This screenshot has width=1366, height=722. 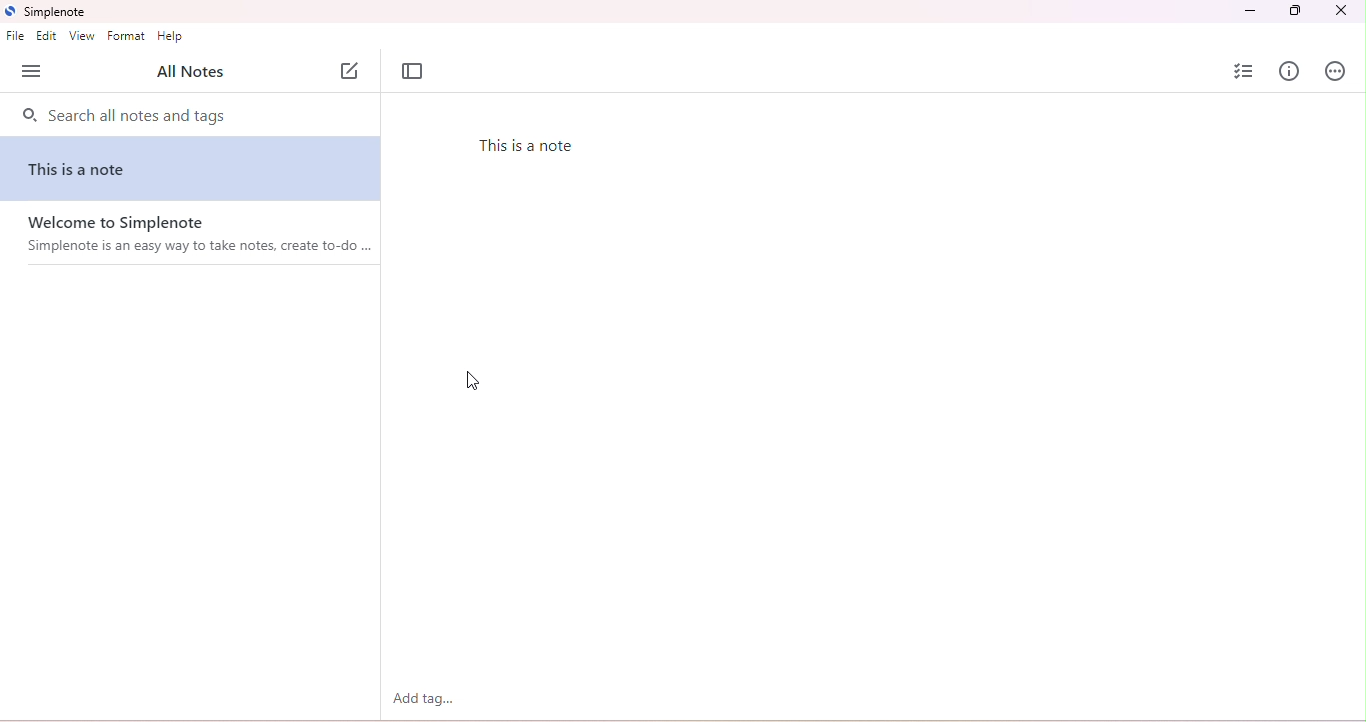 What do you see at coordinates (16, 36) in the screenshot?
I see `file` at bounding box center [16, 36].